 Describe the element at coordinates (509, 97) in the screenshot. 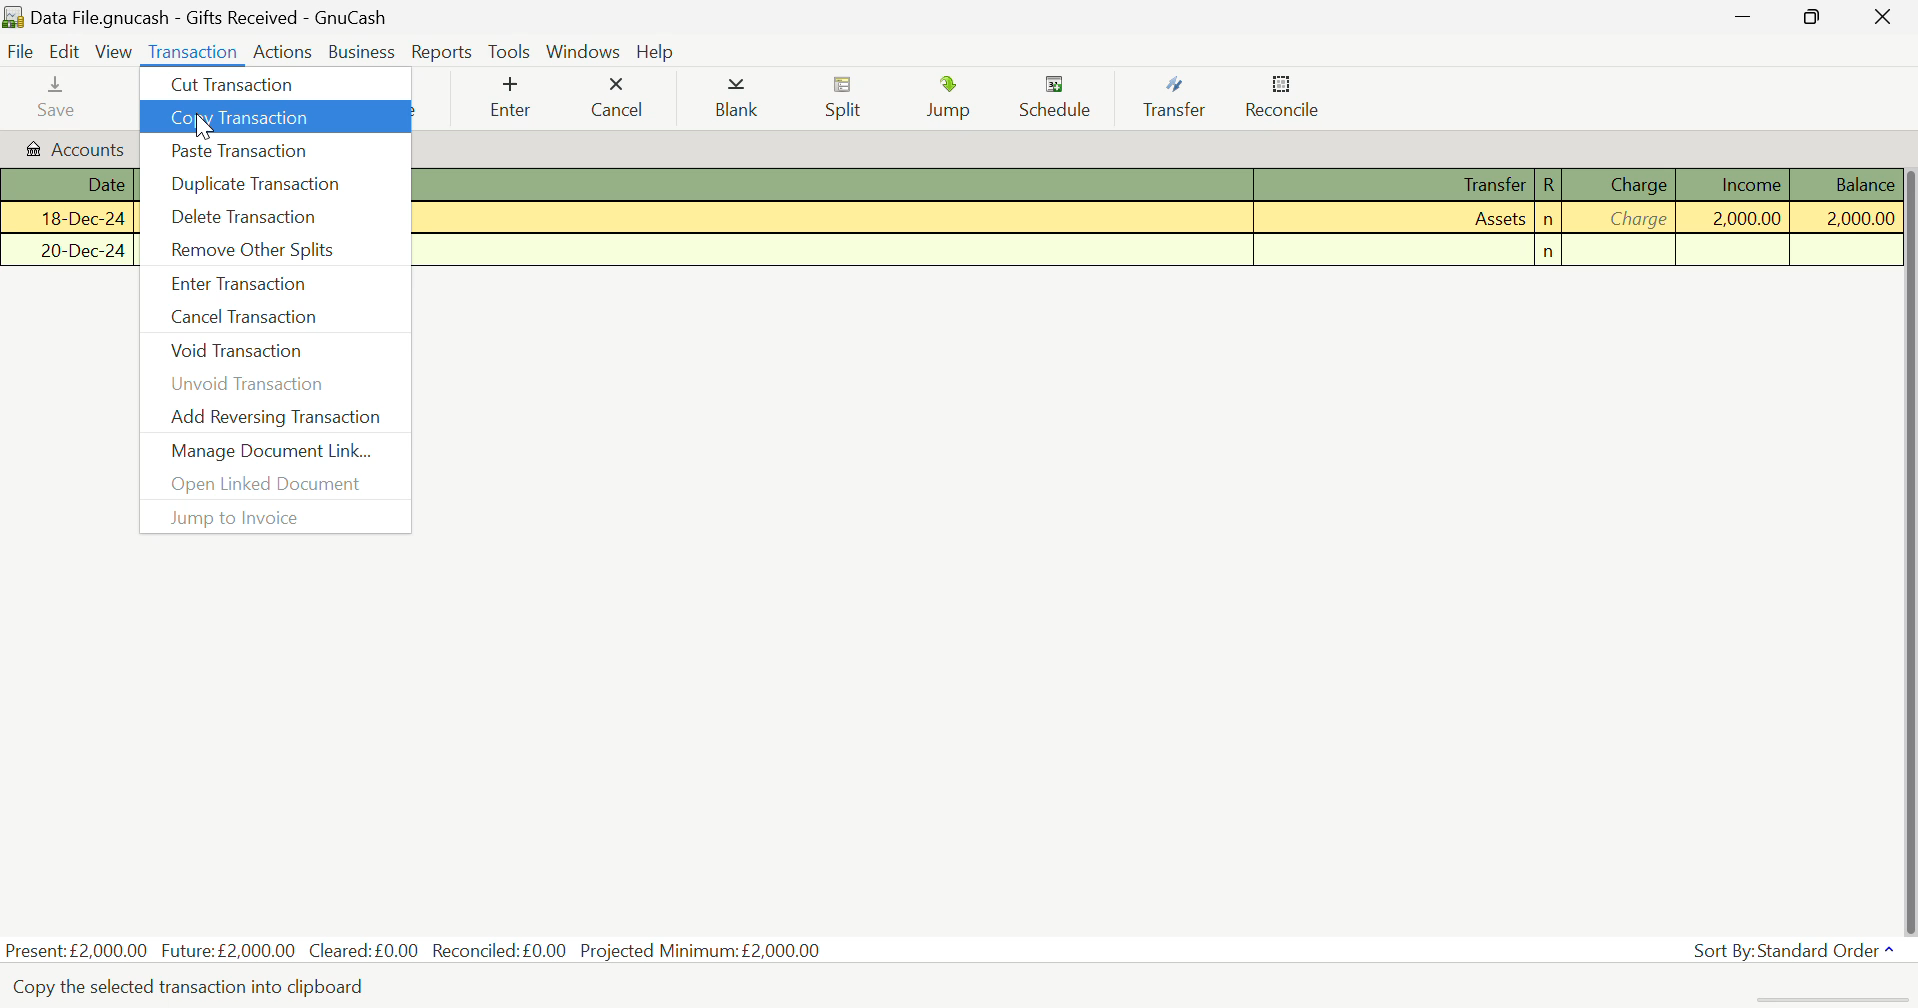

I see `Enter` at that location.